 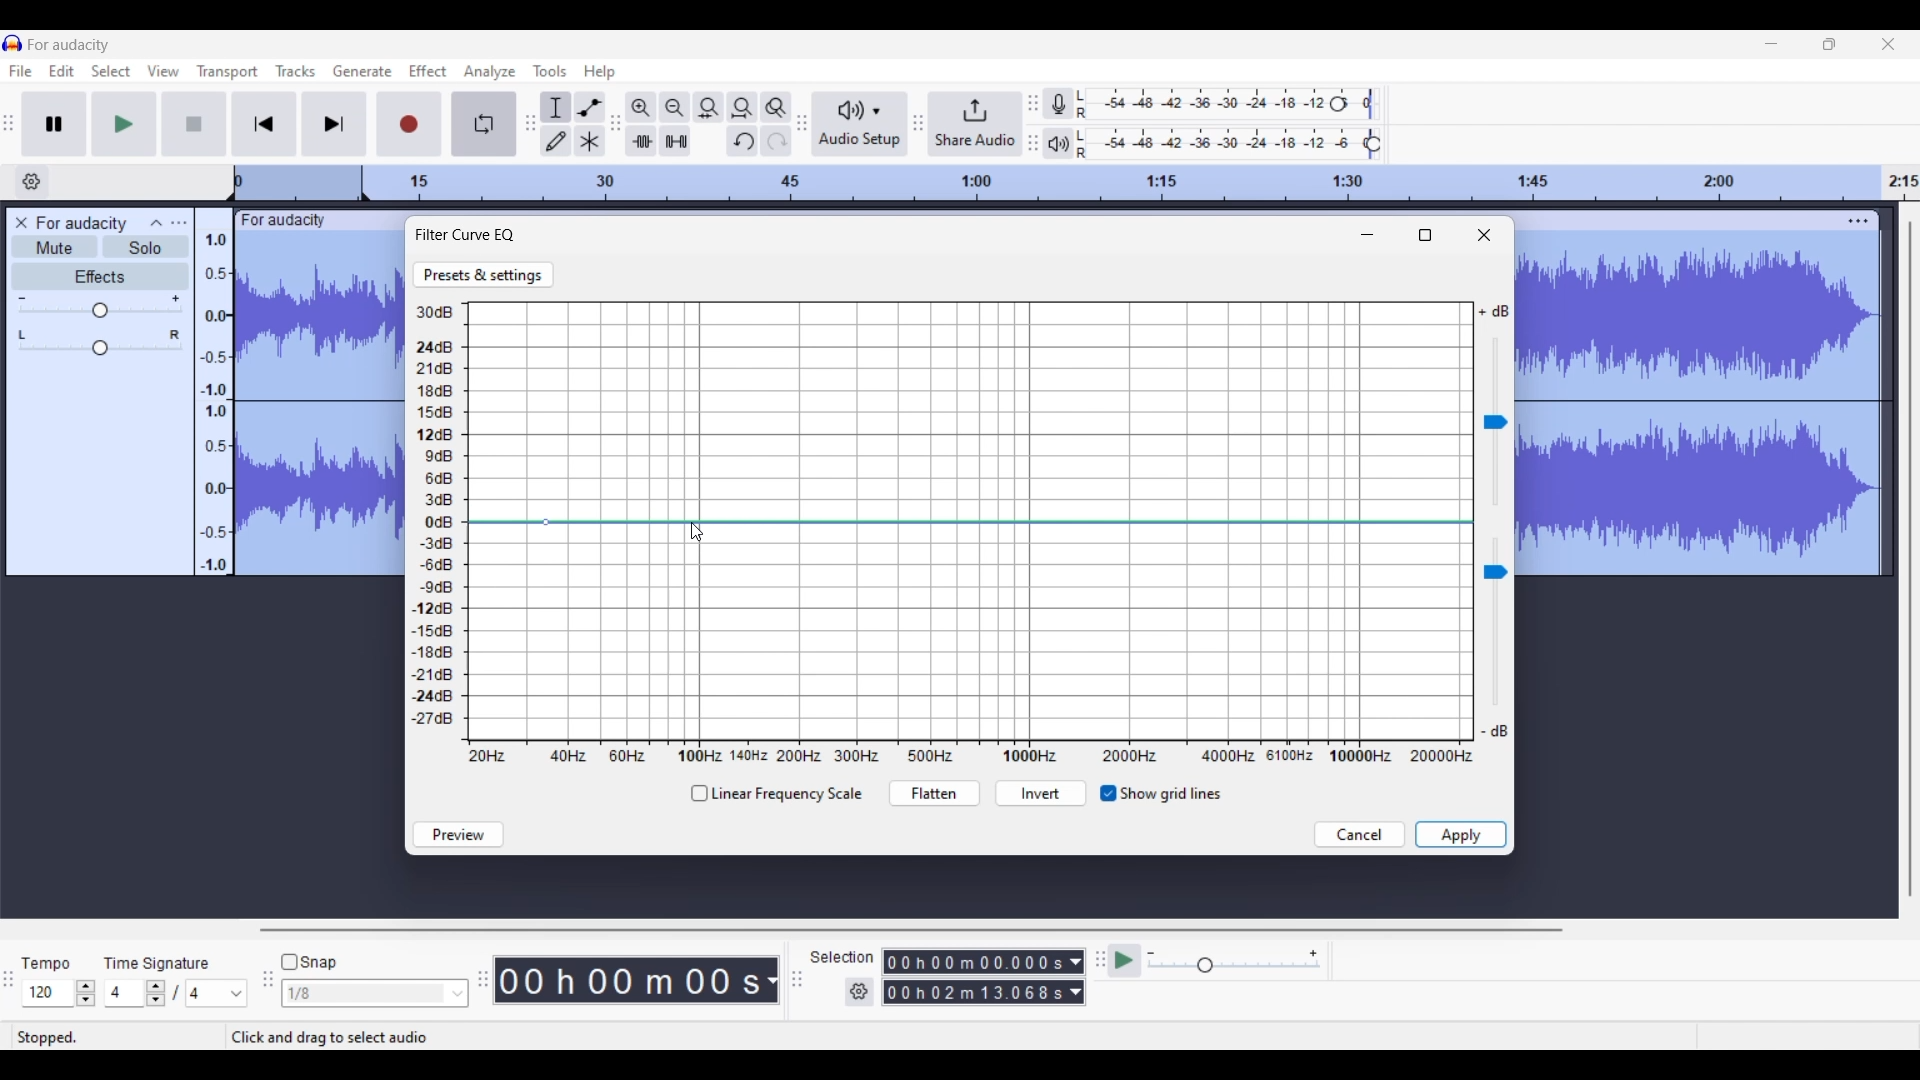 I want to click on Change gain, so click(x=100, y=311).